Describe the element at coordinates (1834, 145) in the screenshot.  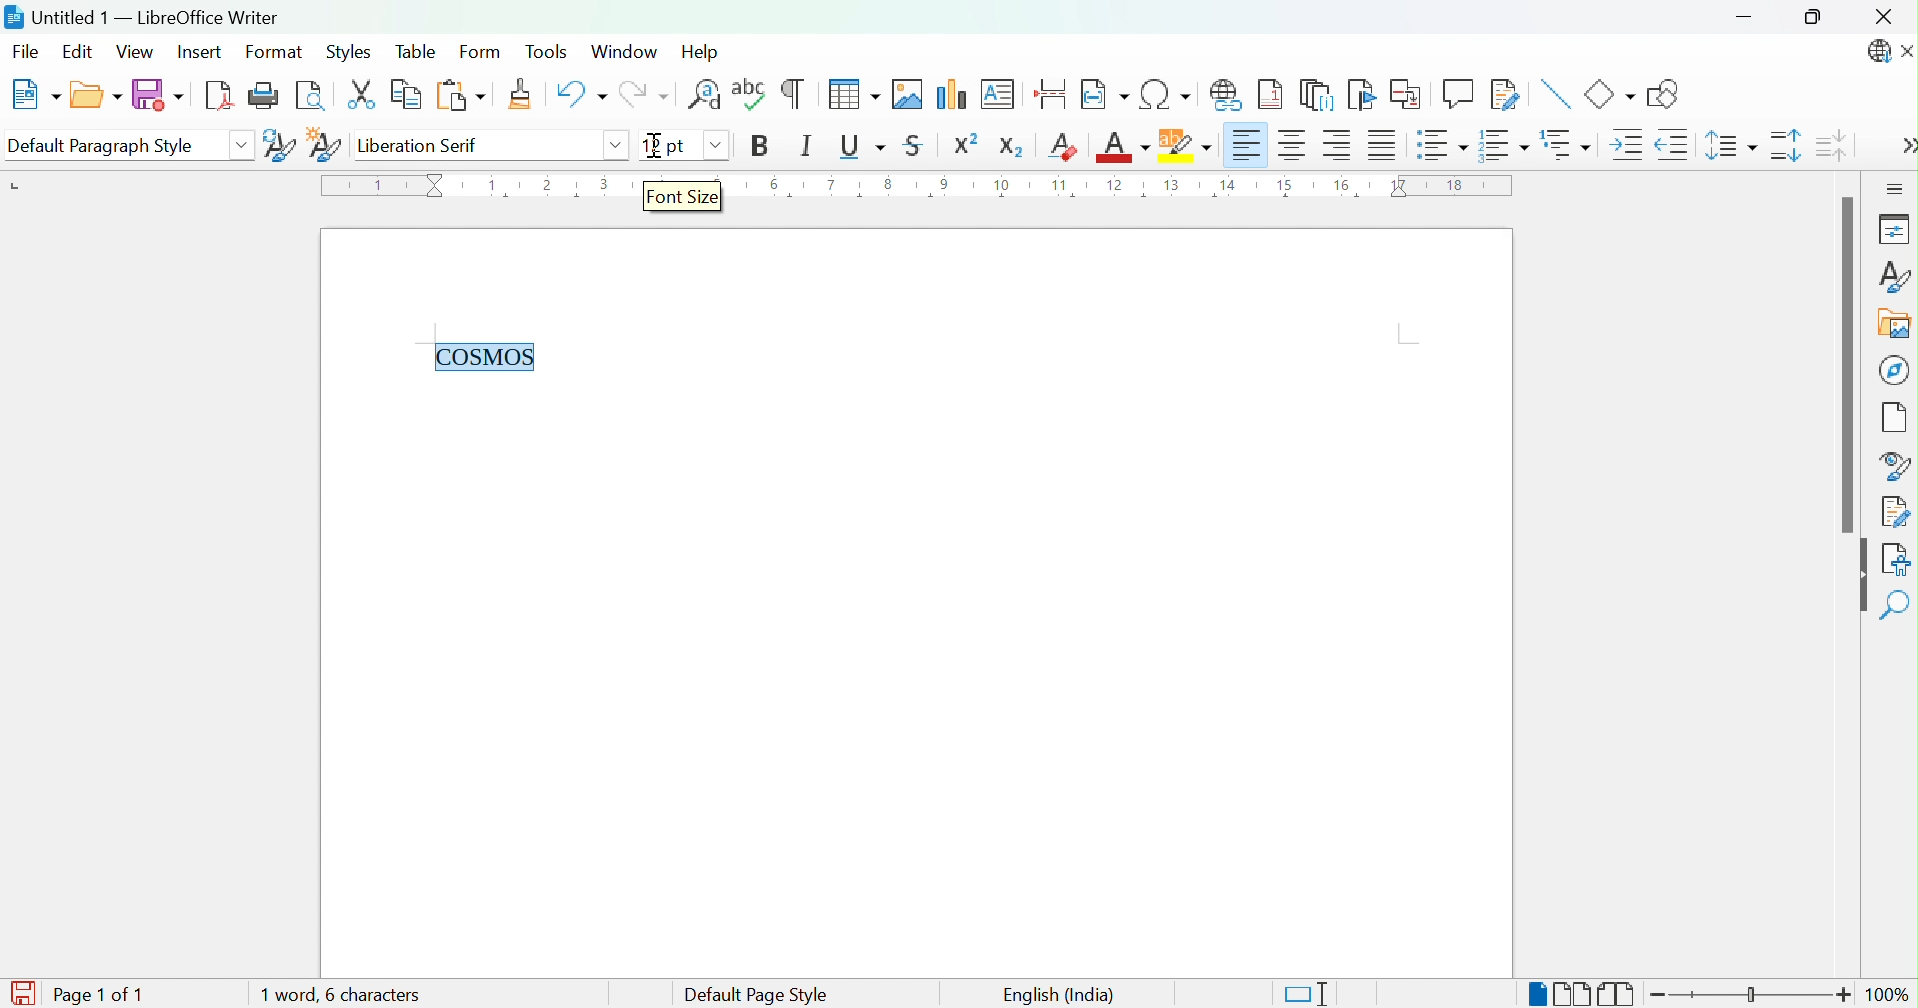
I see `Decrease Paragraph Spacing` at that location.